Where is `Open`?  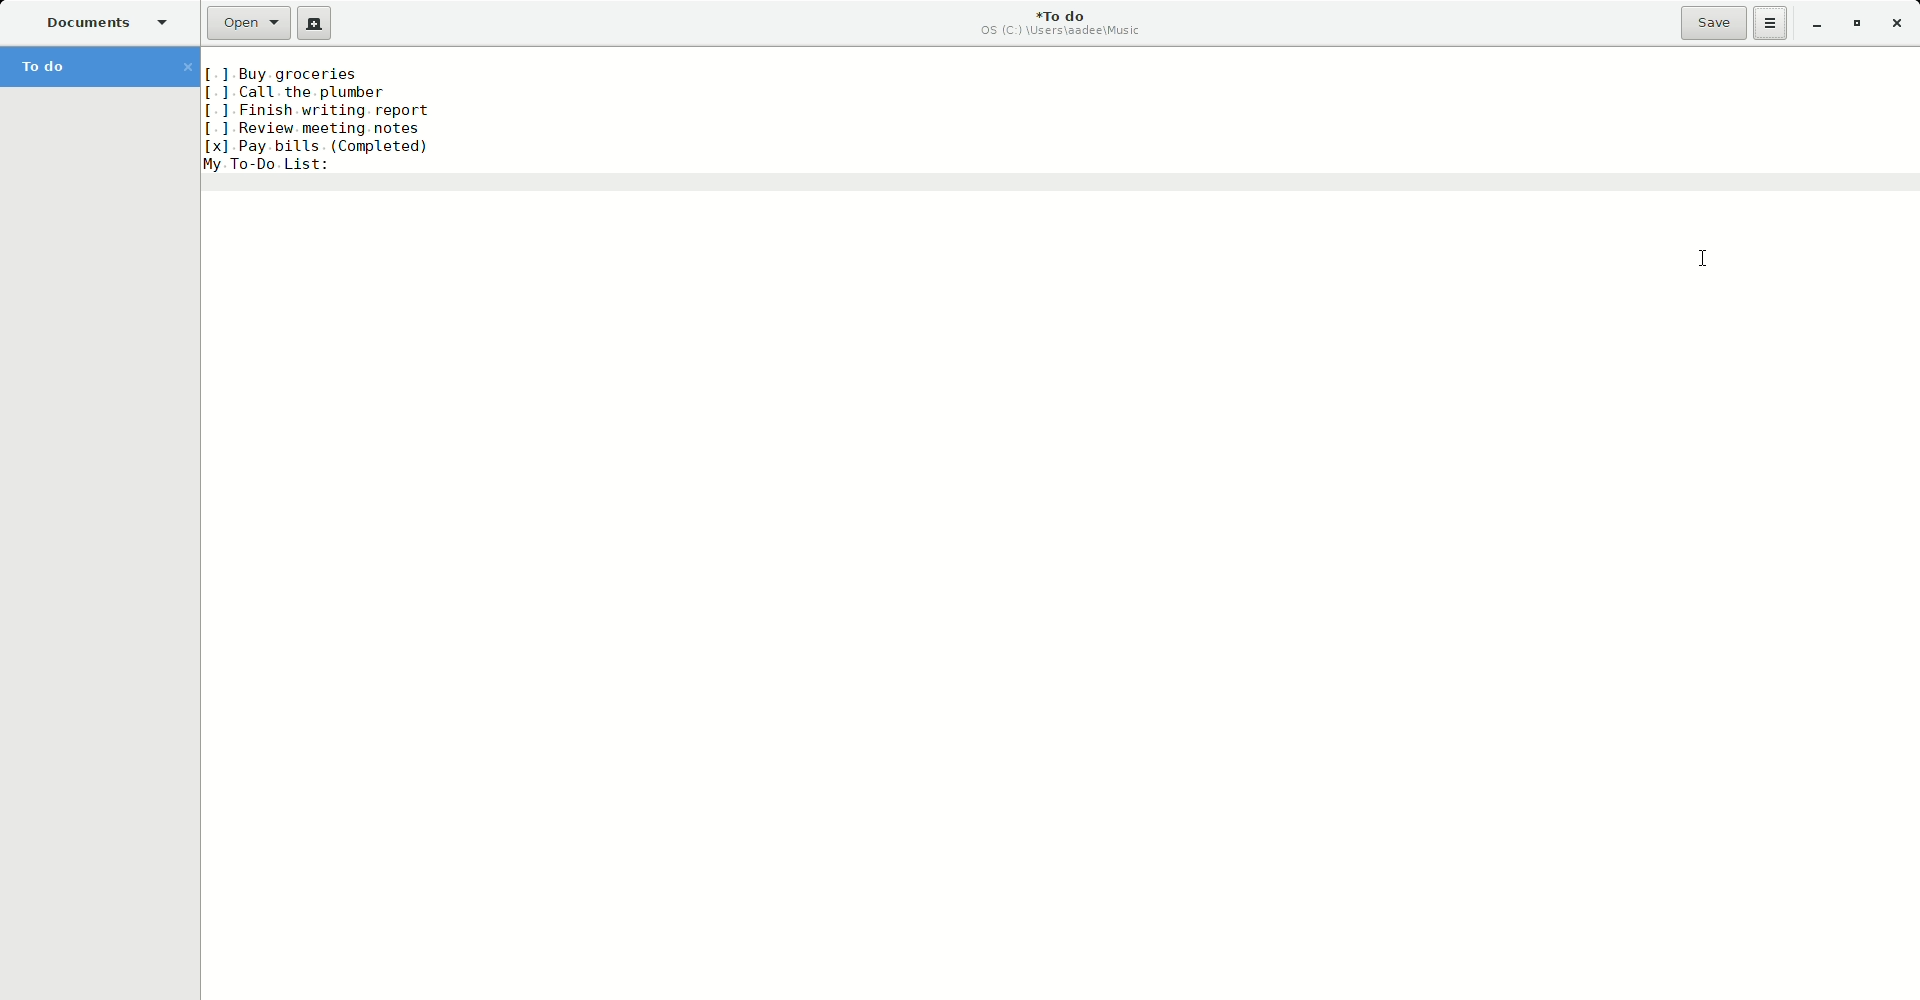 Open is located at coordinates (241, 23).